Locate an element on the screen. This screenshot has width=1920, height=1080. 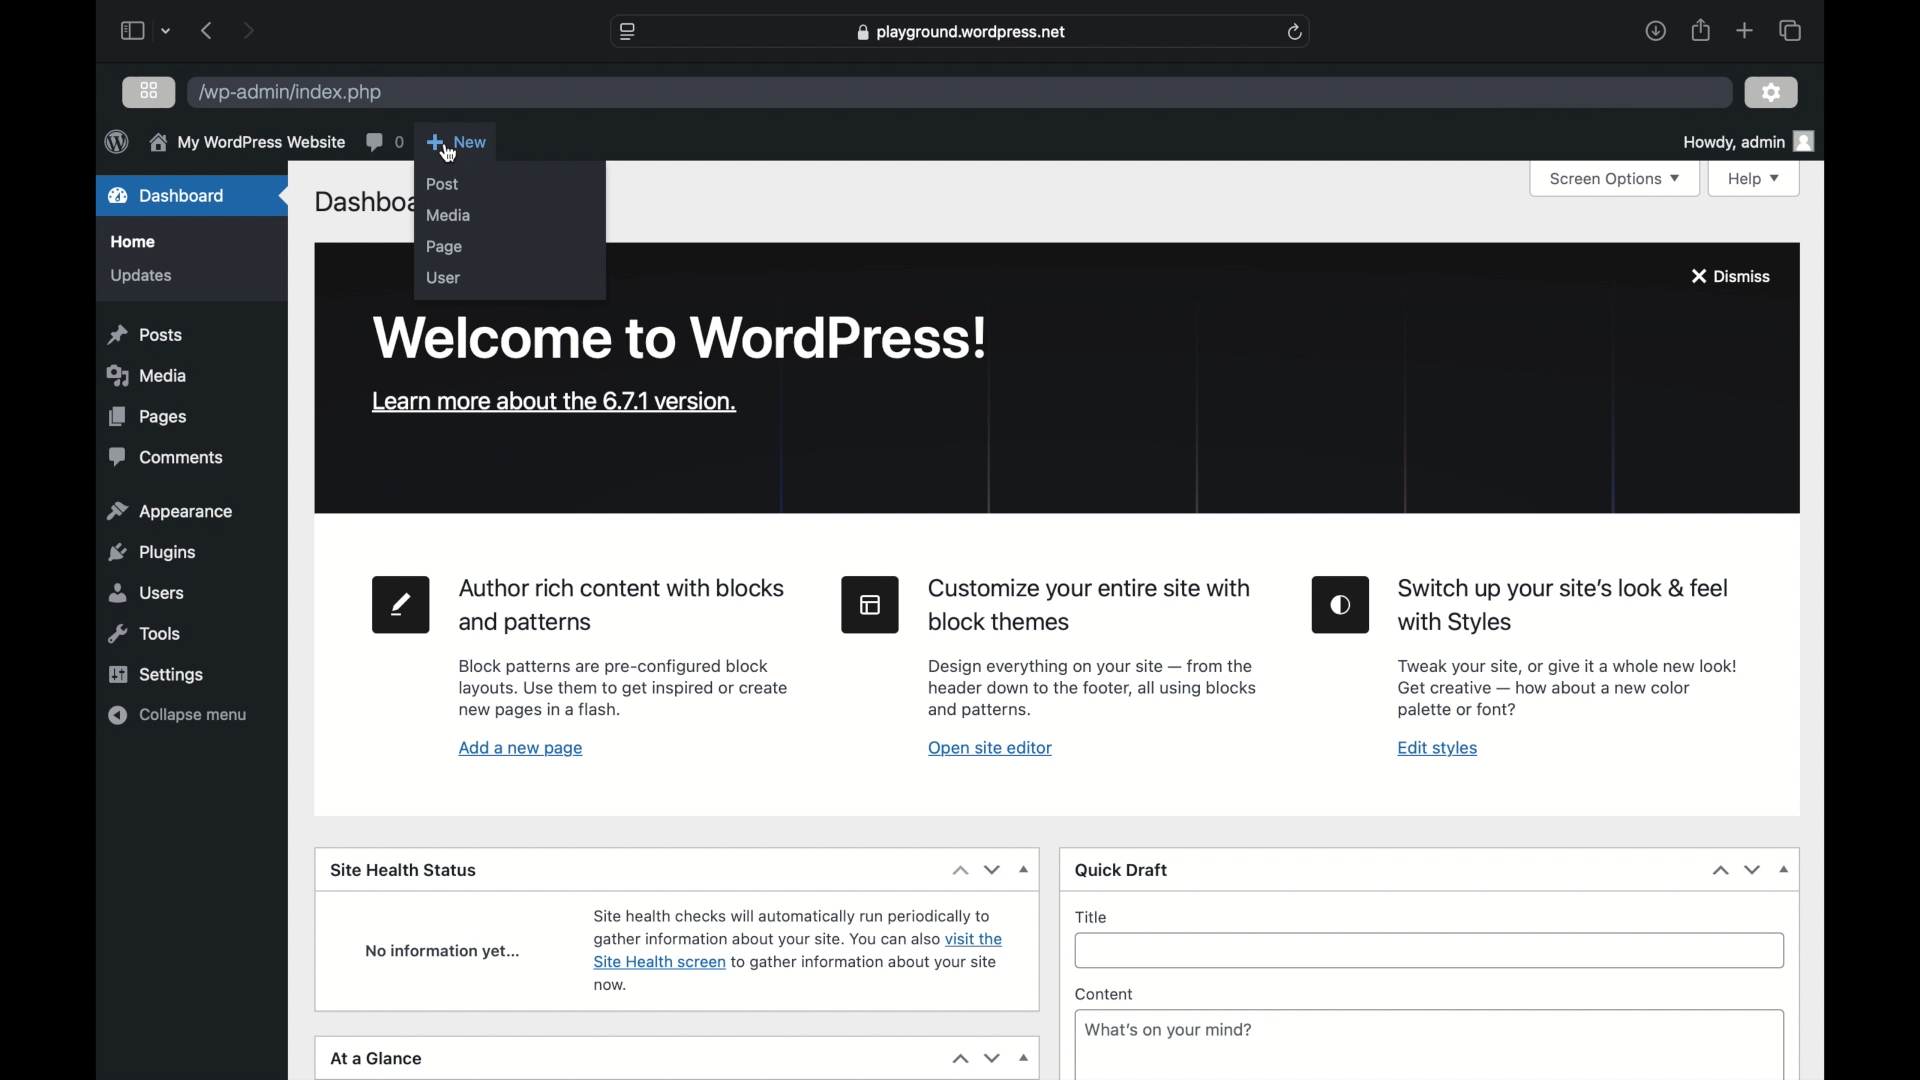
previous page is located at coordinates (208, 31).